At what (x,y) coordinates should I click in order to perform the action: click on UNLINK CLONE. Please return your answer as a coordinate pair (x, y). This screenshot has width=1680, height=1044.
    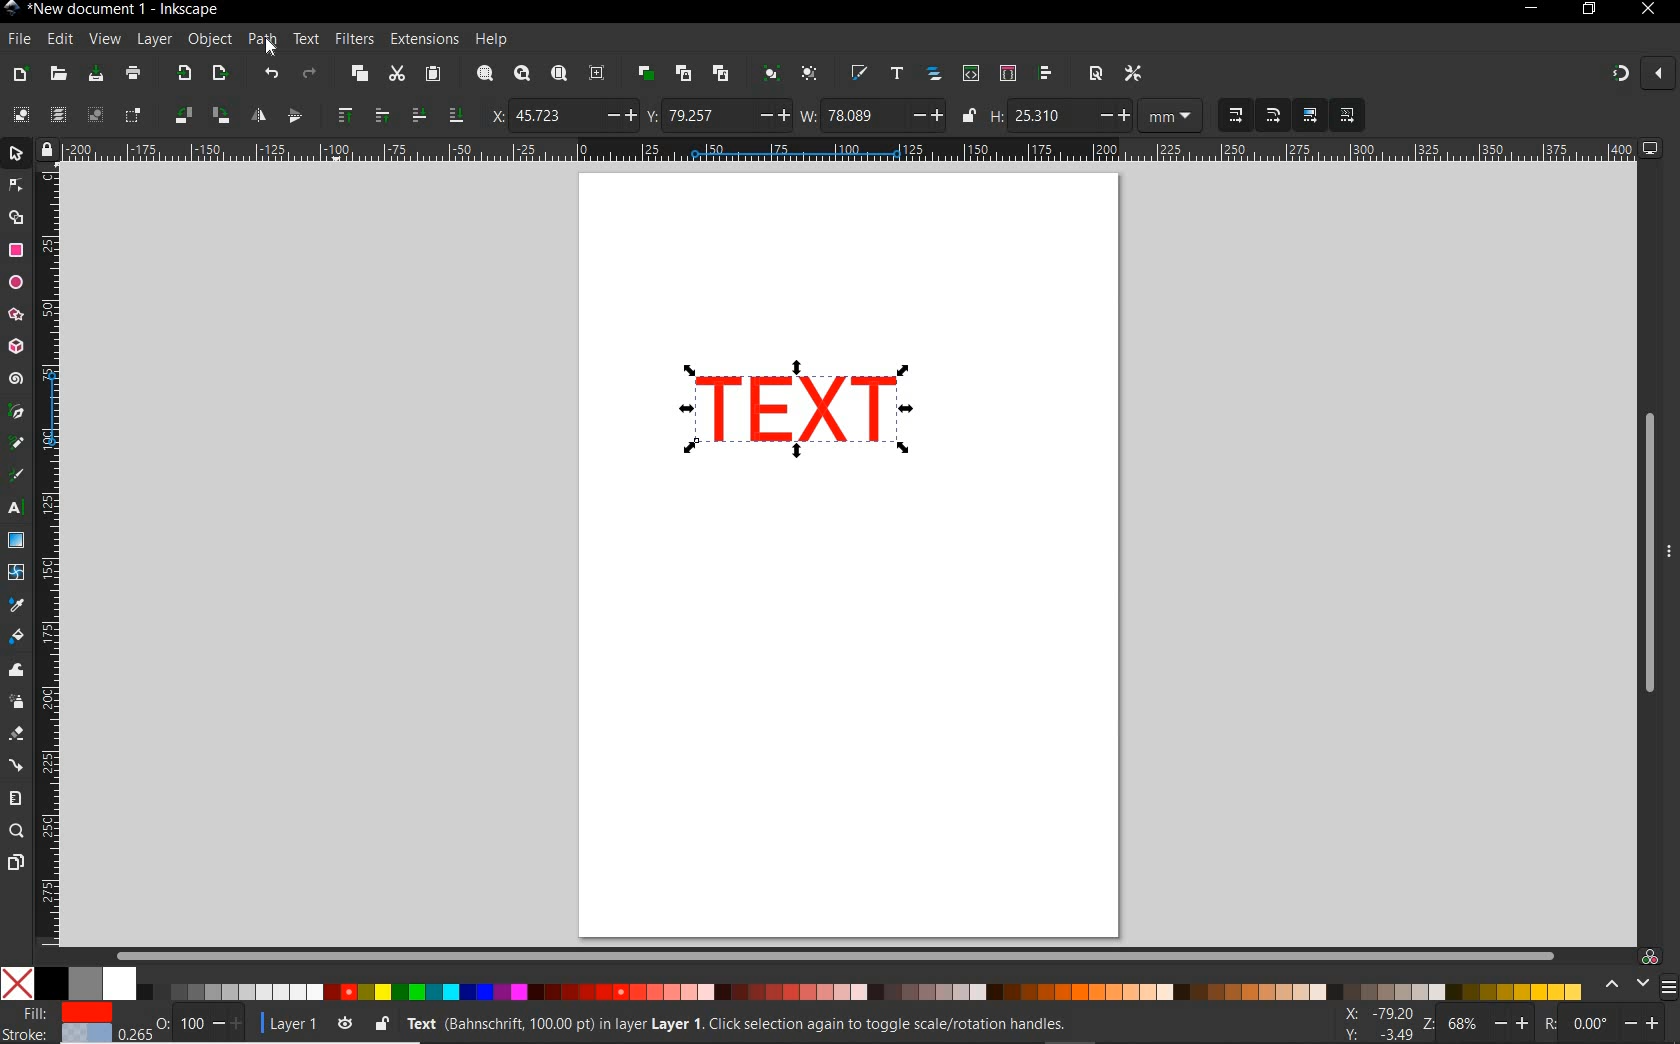
    Looking at the image, I should click on (721, 75).